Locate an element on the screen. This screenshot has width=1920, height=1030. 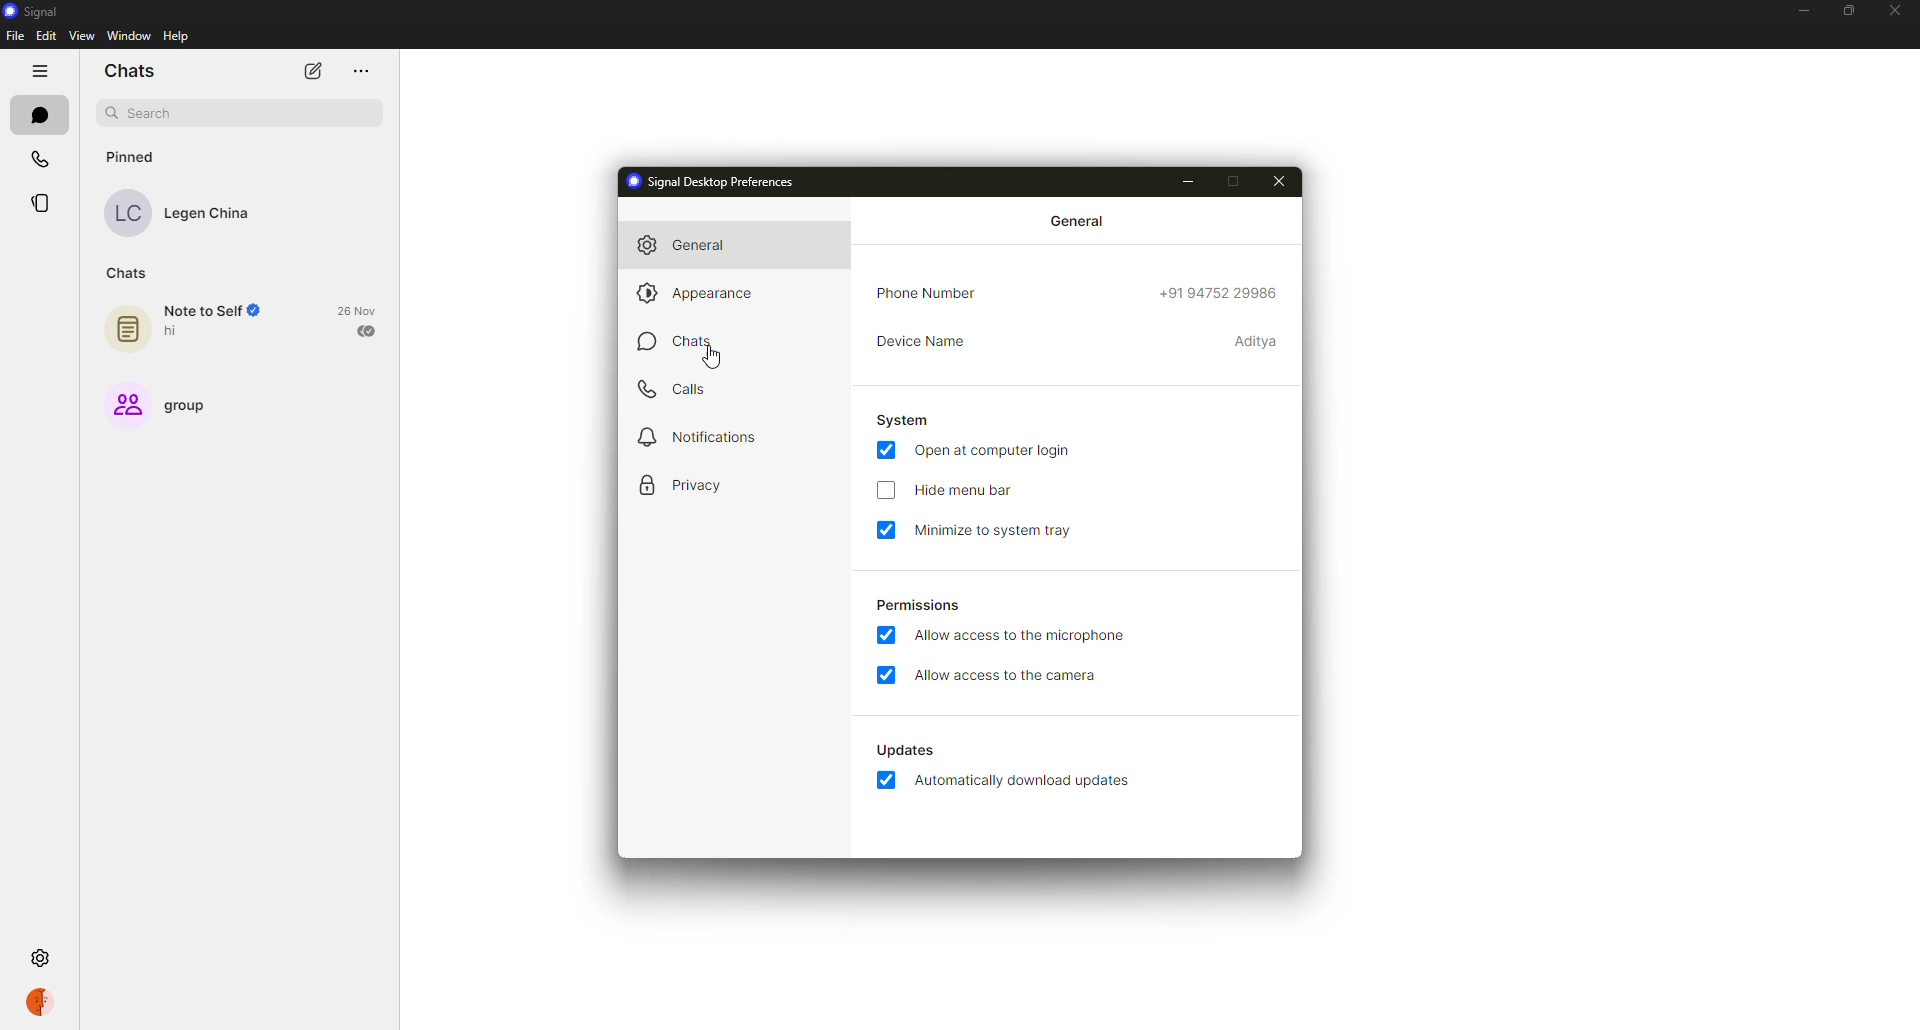
pinned is located at coordinates (130, 157).